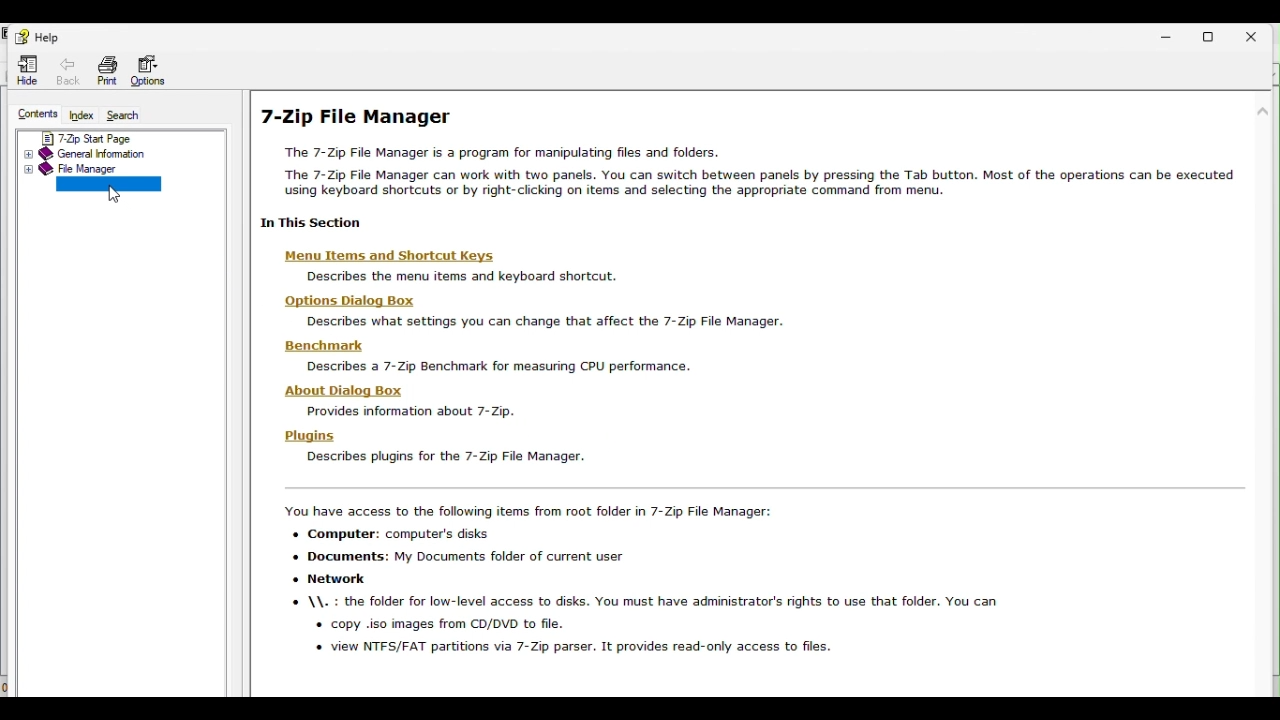  I want to click on Back, so click(69, 68).